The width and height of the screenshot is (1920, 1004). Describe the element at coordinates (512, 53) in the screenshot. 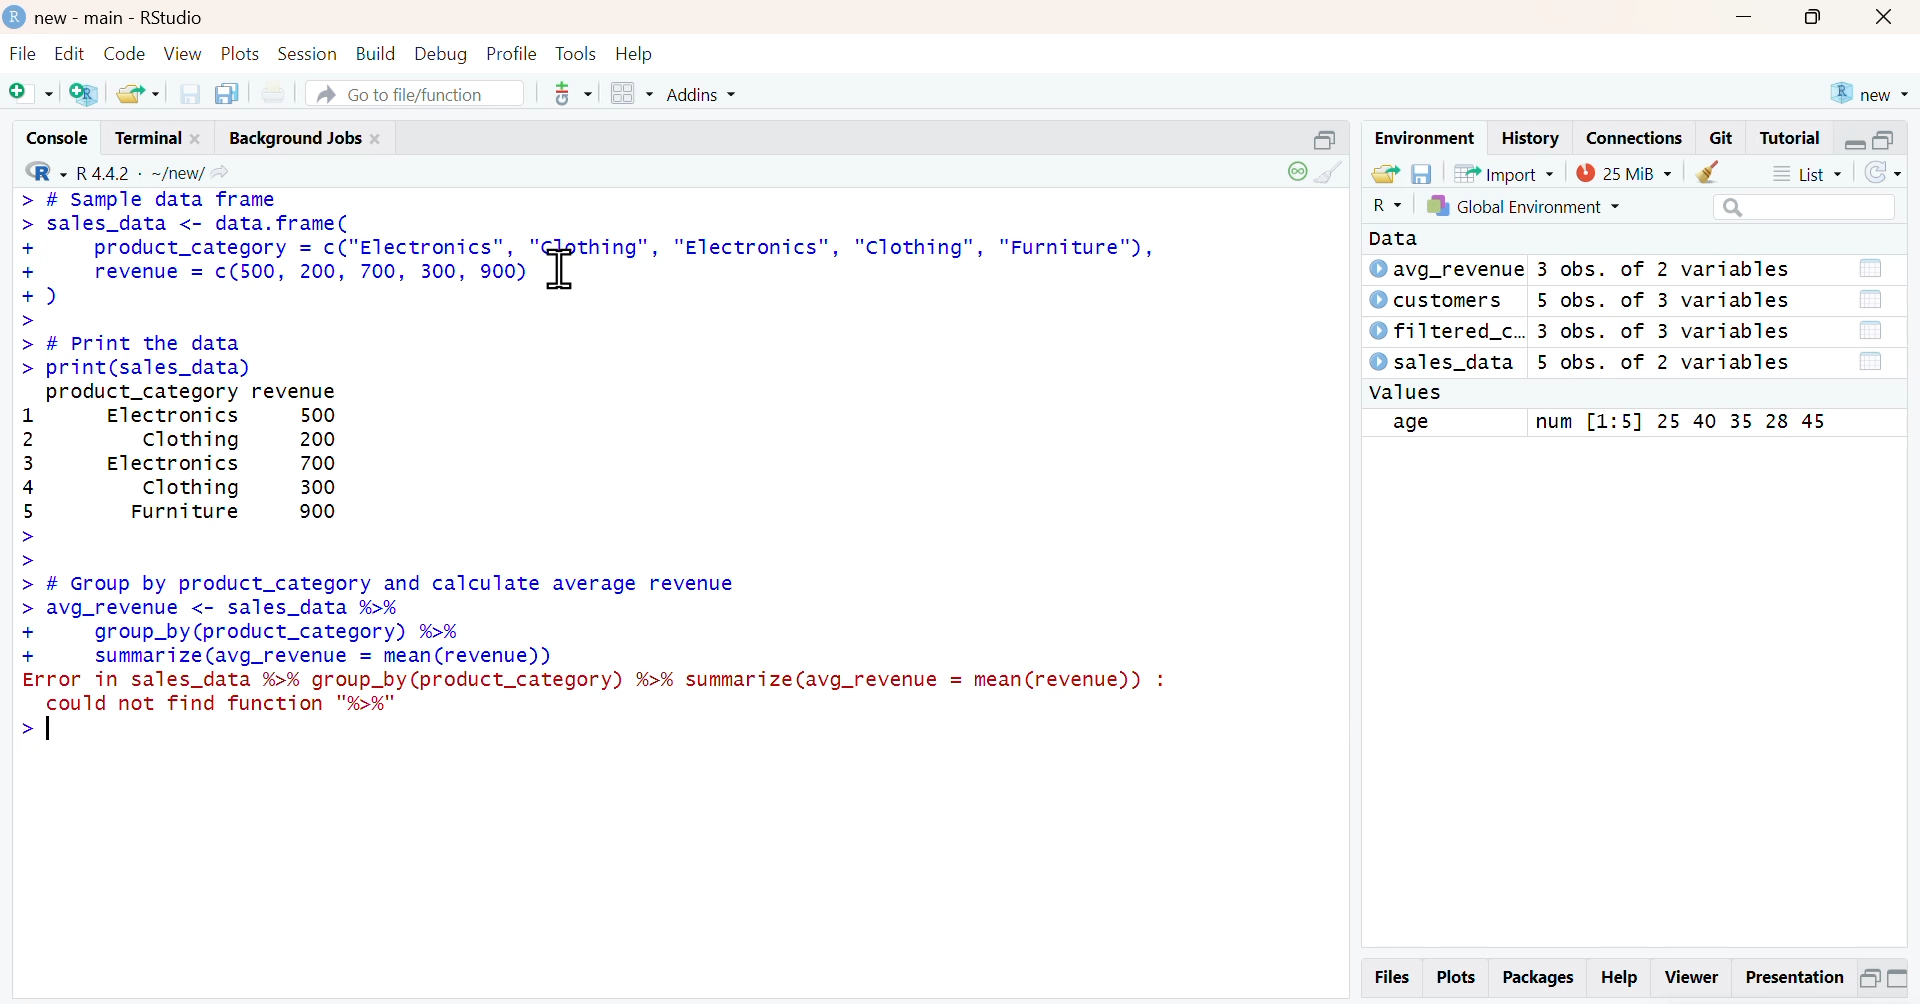

I see `Profile` at that location.